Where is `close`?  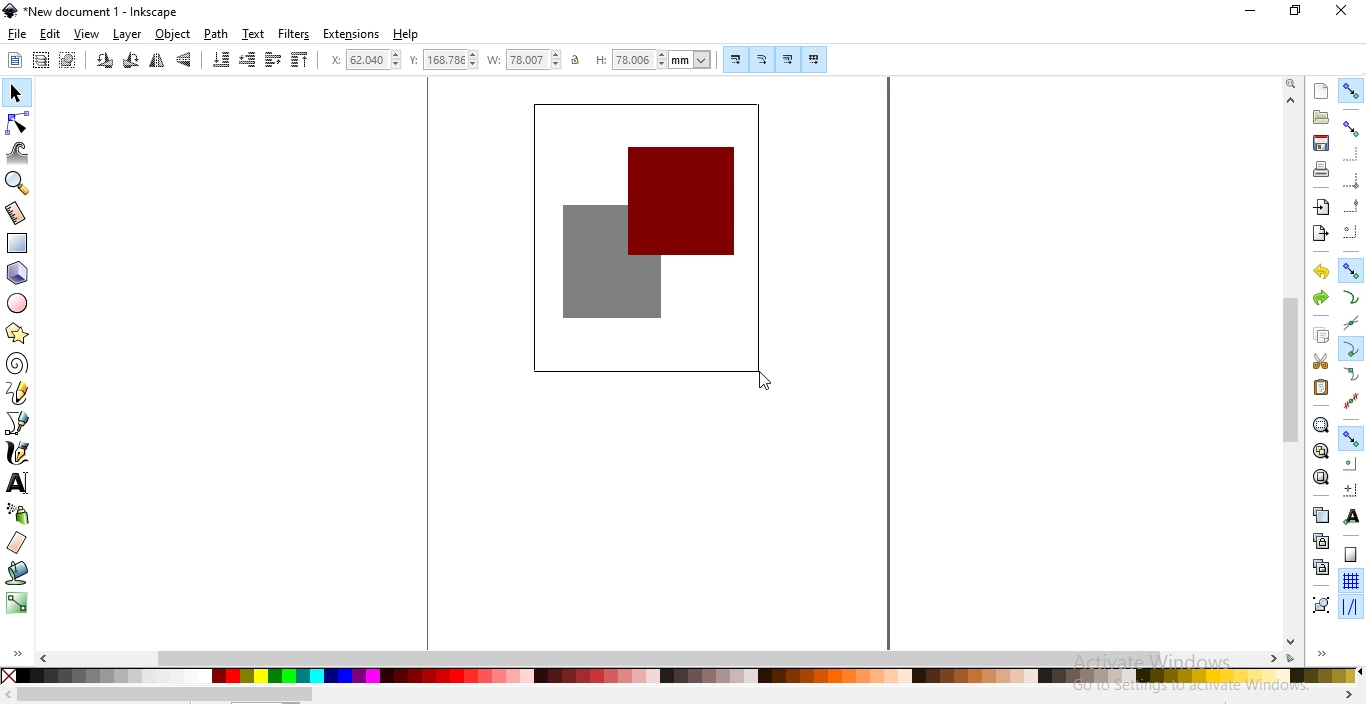
close is located at coordinates (1342, 10).